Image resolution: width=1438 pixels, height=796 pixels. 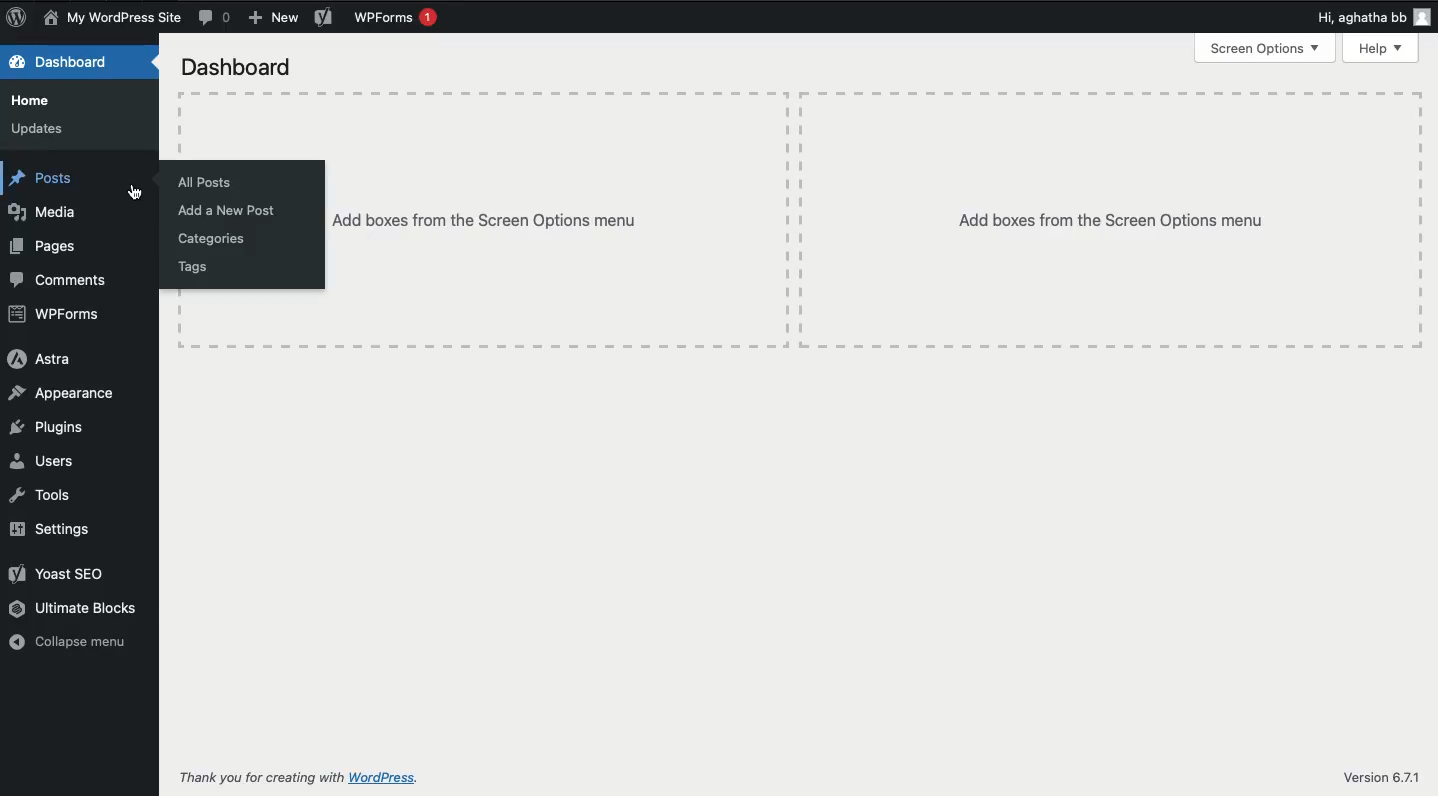 I want to click on New, so click(x=273, y=18).